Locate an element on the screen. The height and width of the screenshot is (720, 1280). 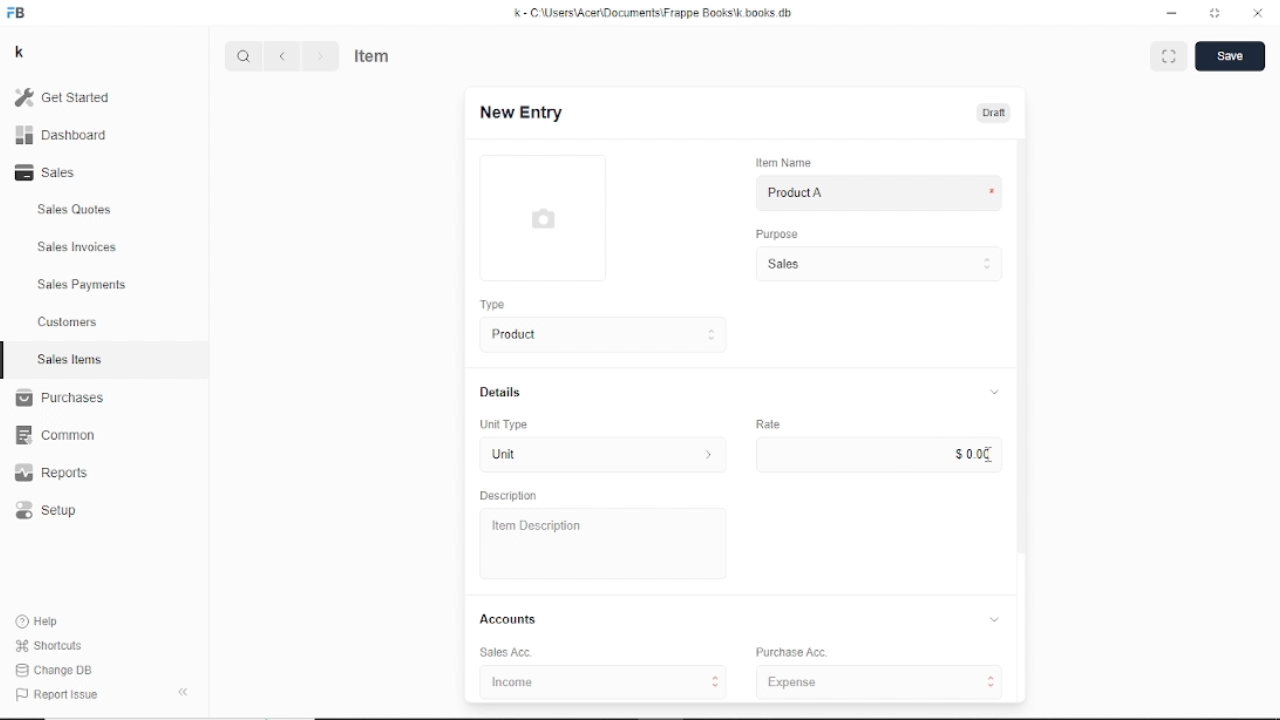
Previous is located at coordinates (282, 56).